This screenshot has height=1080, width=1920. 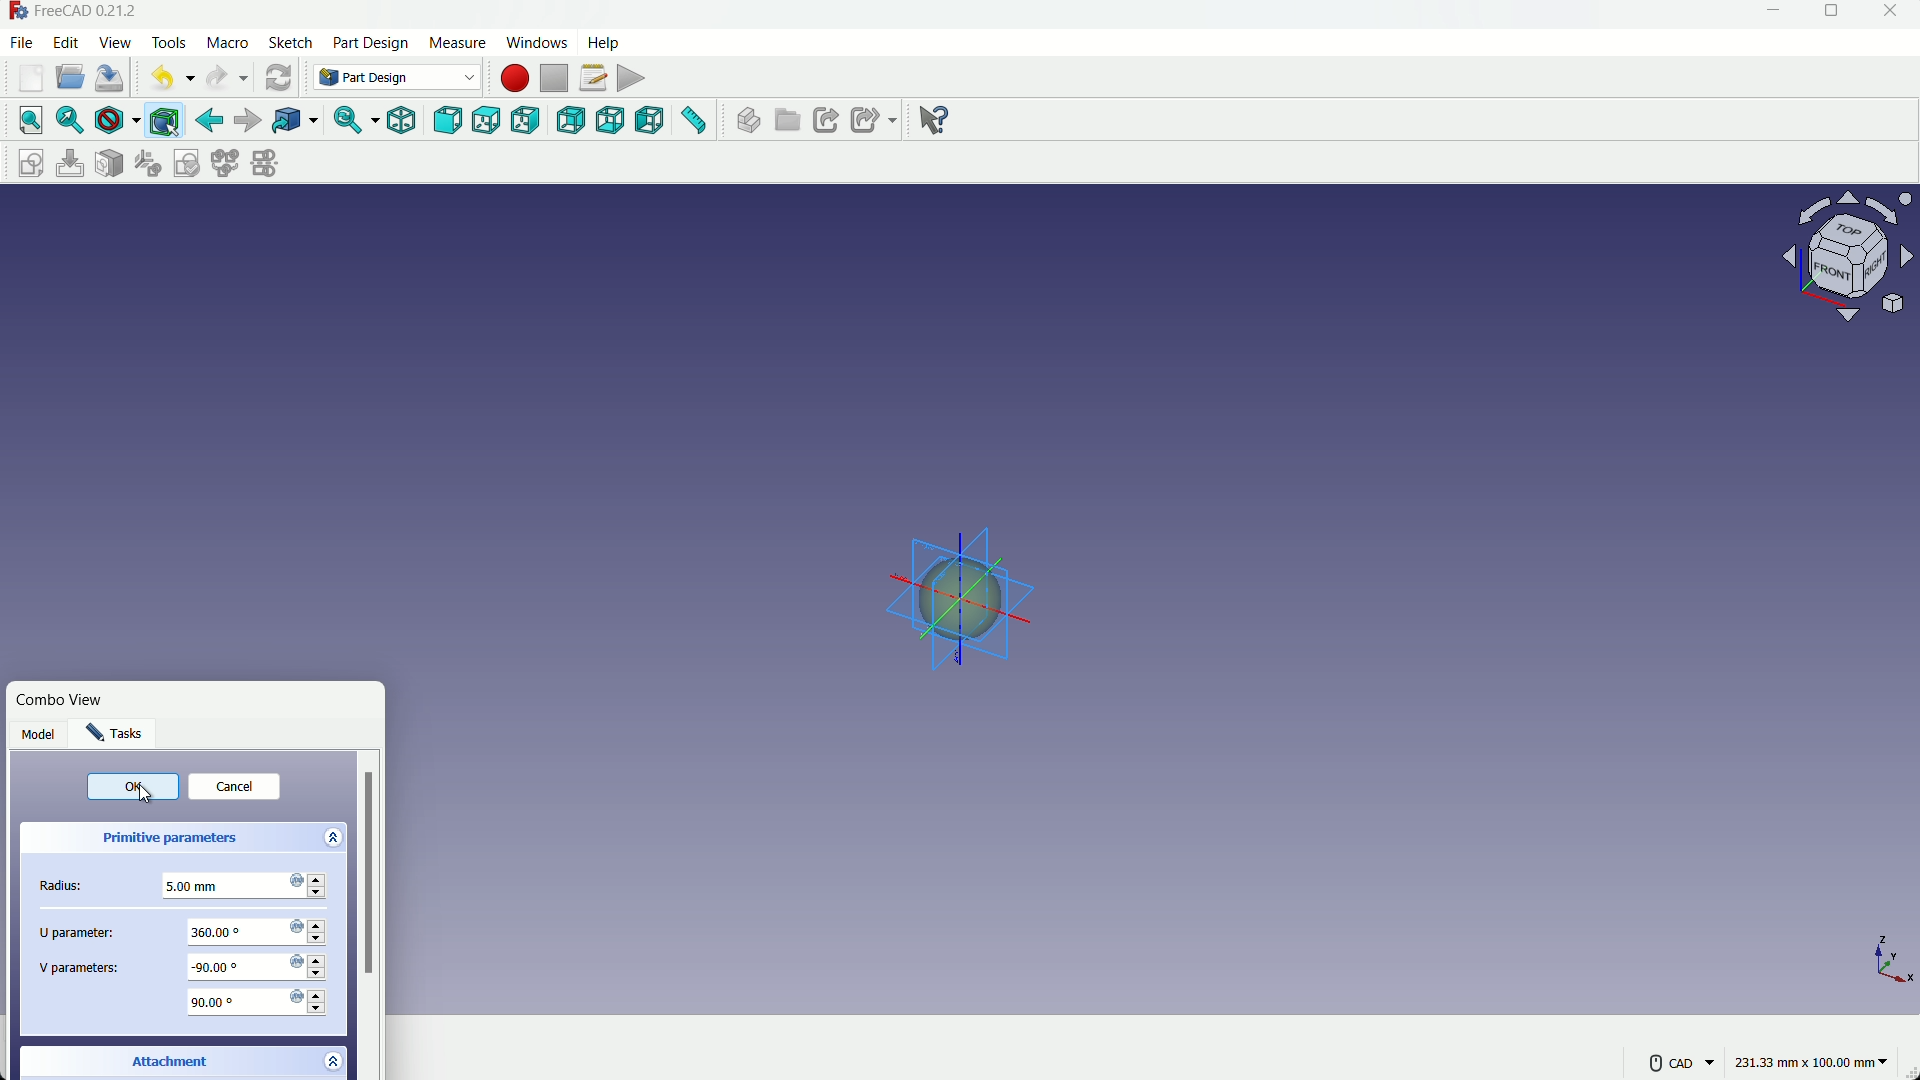 I want to click on fit all, so click(x=32, y=119).